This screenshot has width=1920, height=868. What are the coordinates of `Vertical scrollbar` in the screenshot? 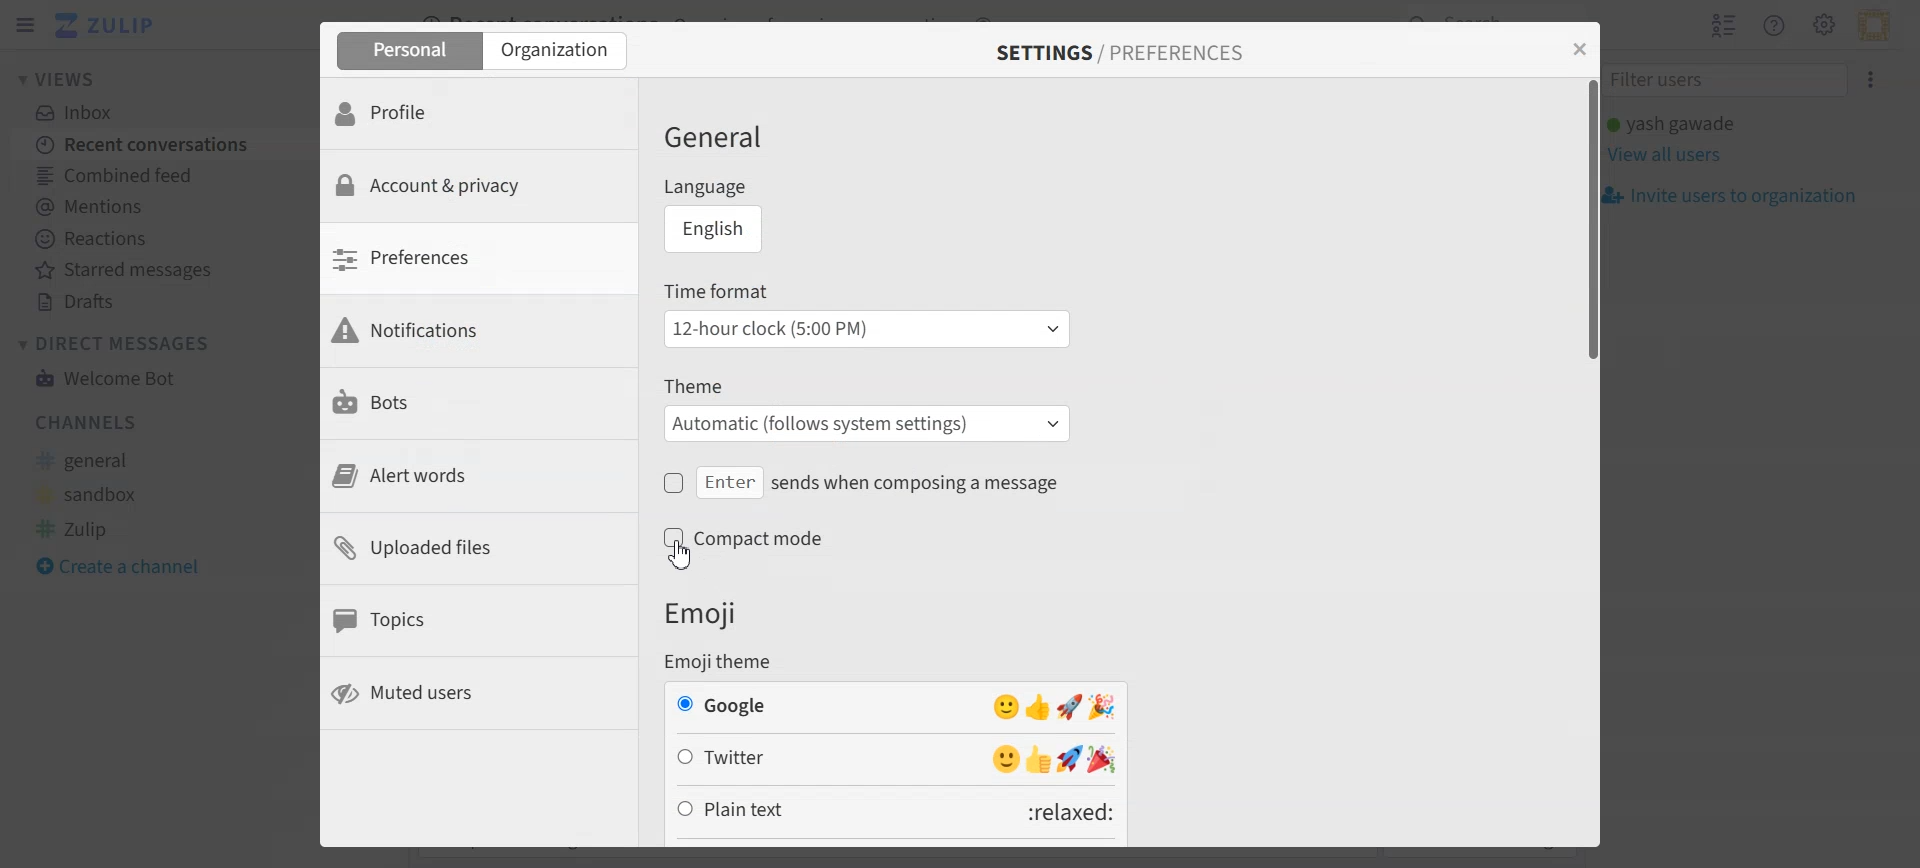 It's located at (1588, 461).